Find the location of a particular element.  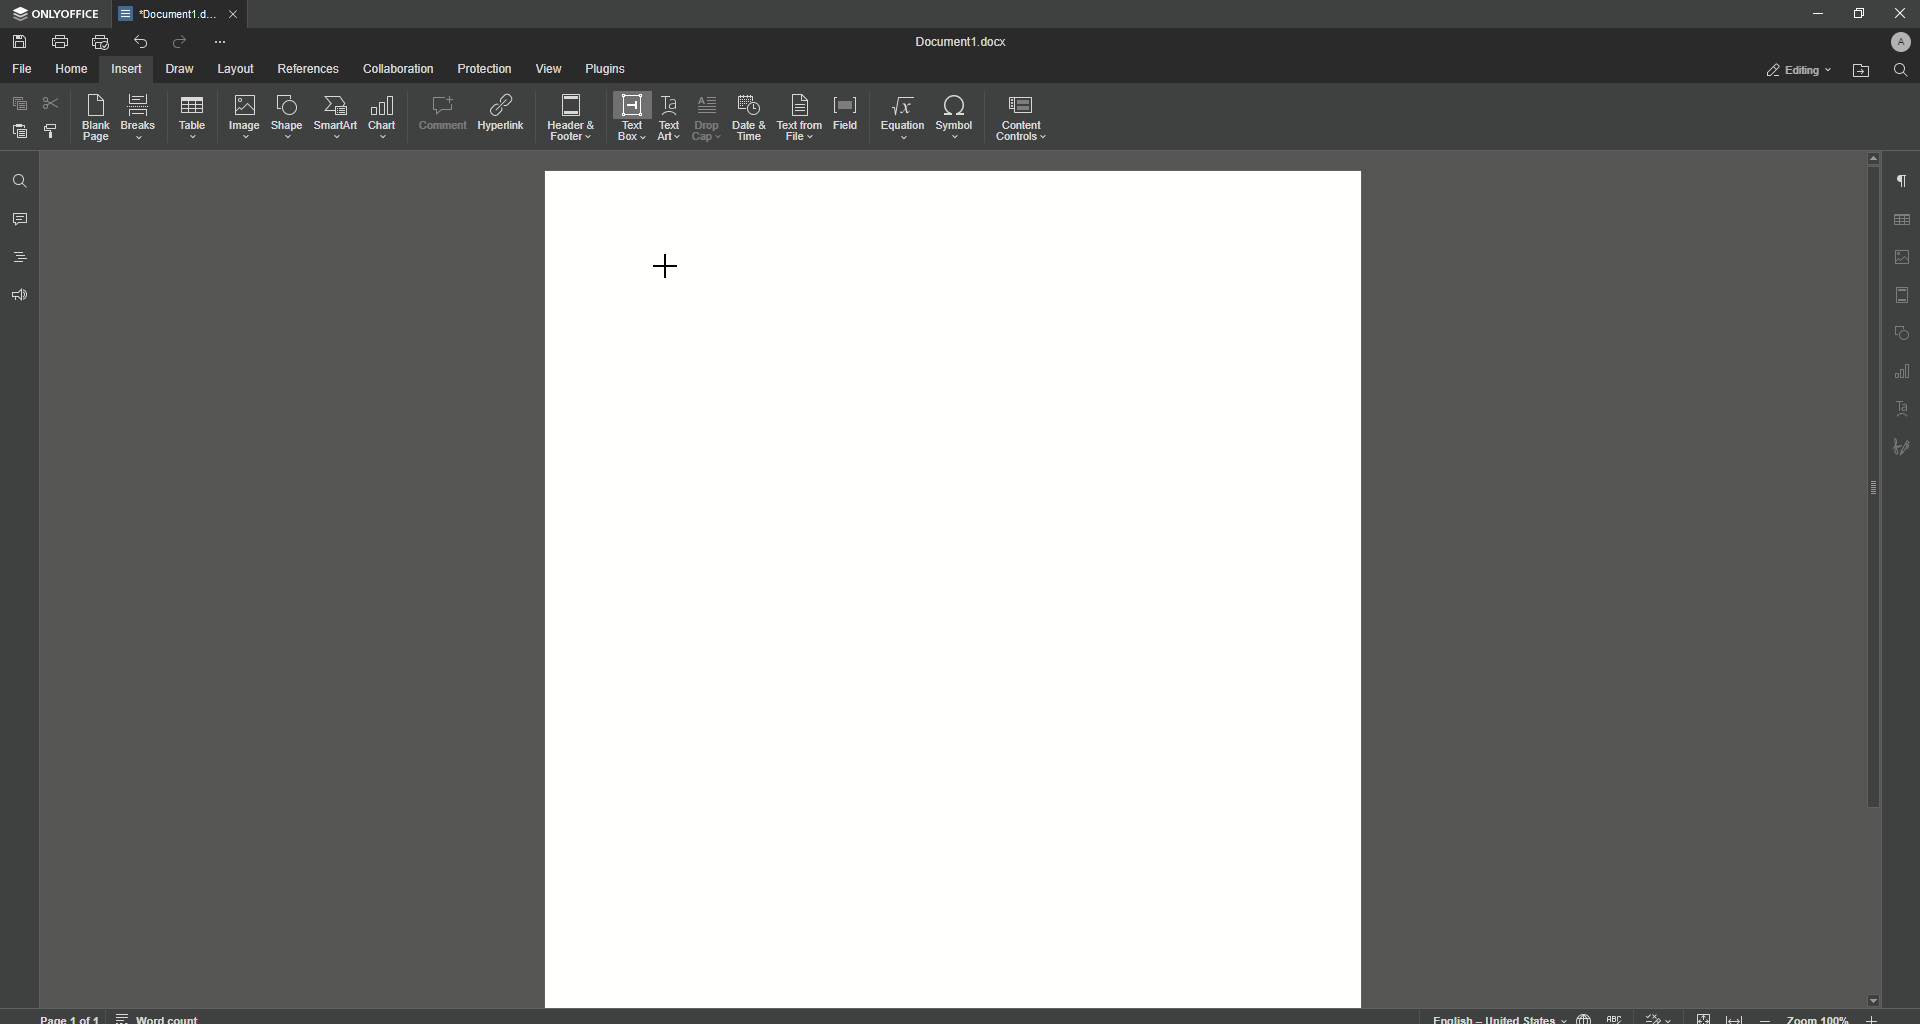

Find is located at coordinates (19, 183).